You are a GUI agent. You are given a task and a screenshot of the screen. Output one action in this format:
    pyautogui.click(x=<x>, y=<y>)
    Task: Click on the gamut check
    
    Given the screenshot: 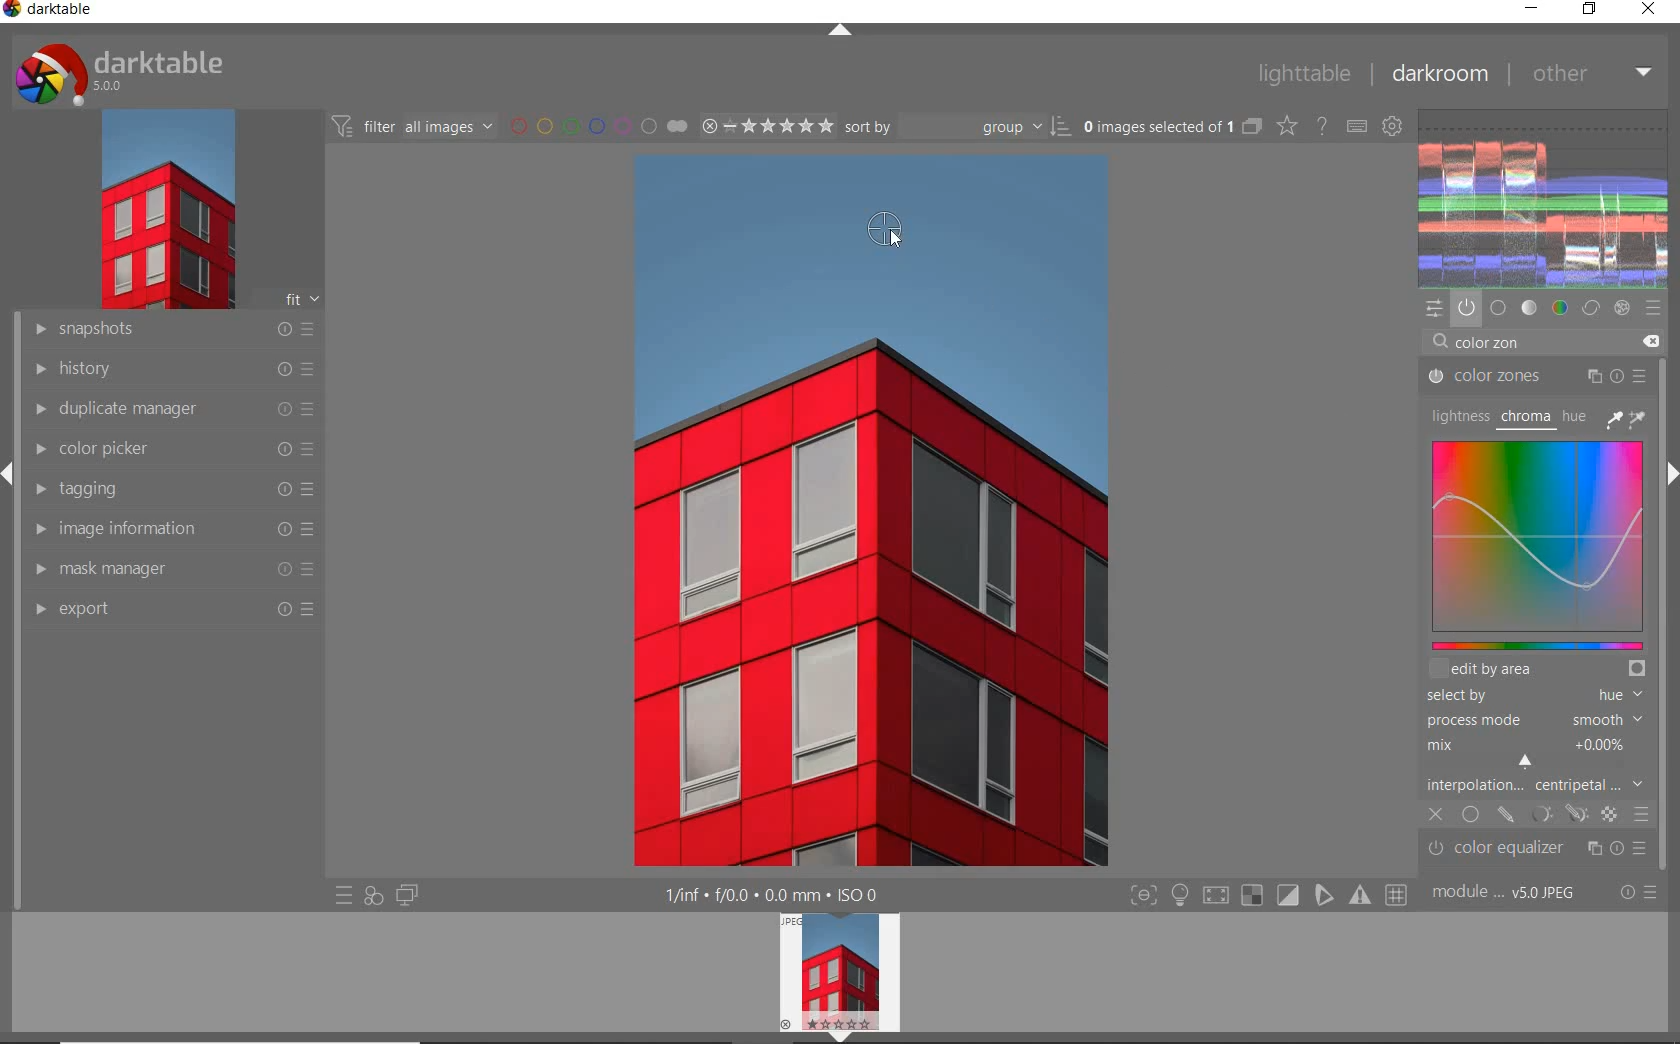 What is the action you would take?
    pyautogui.click(x=1250, y=895)
    